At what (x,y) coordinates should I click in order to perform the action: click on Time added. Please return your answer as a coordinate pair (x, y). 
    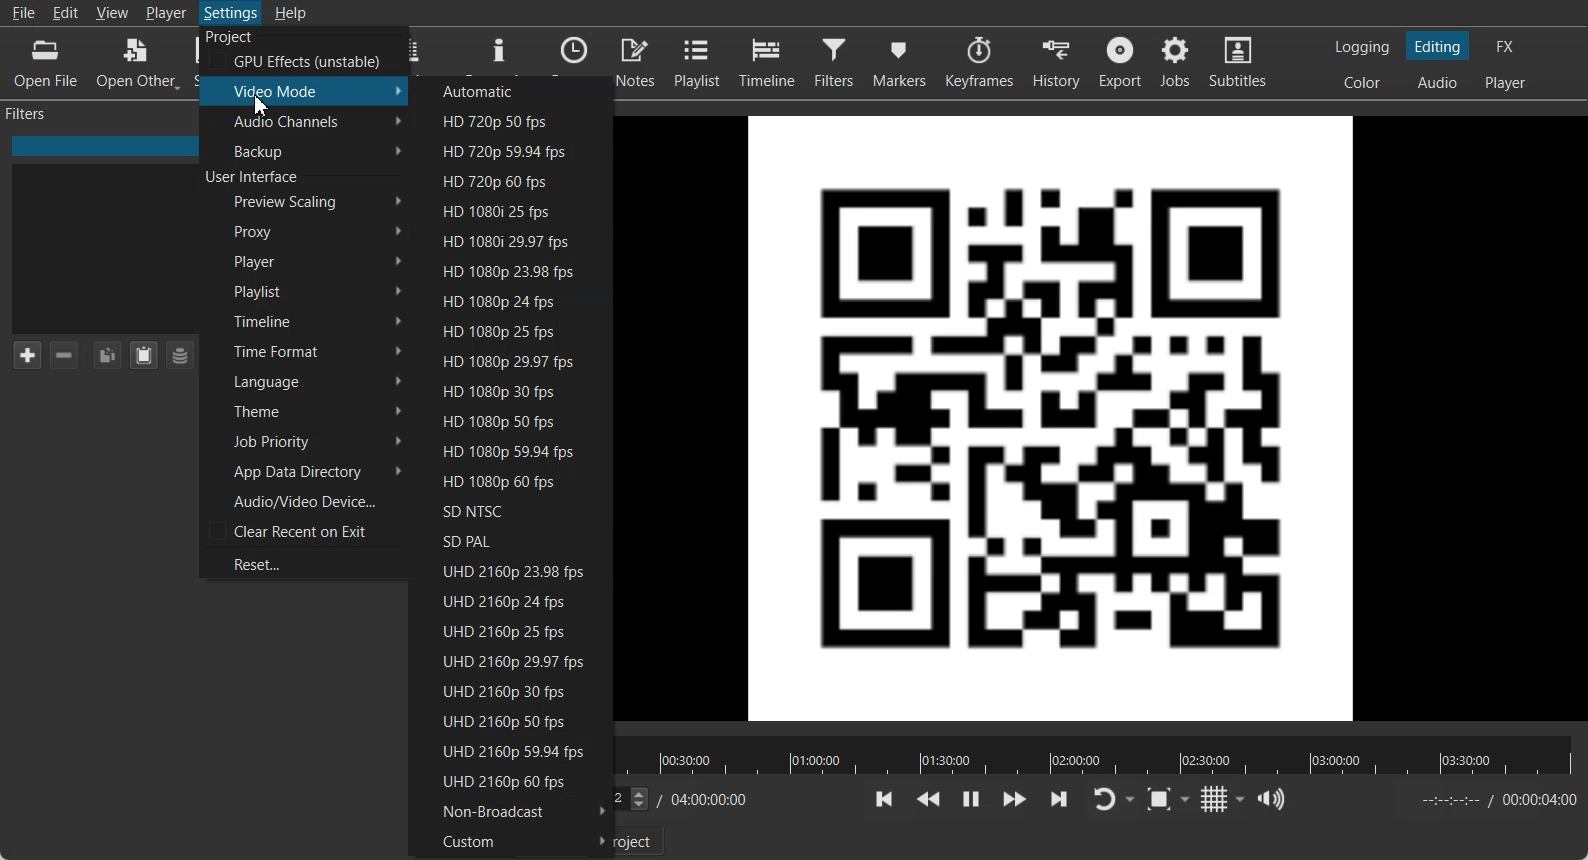
    Looking at the image, I should click on (692, 799).